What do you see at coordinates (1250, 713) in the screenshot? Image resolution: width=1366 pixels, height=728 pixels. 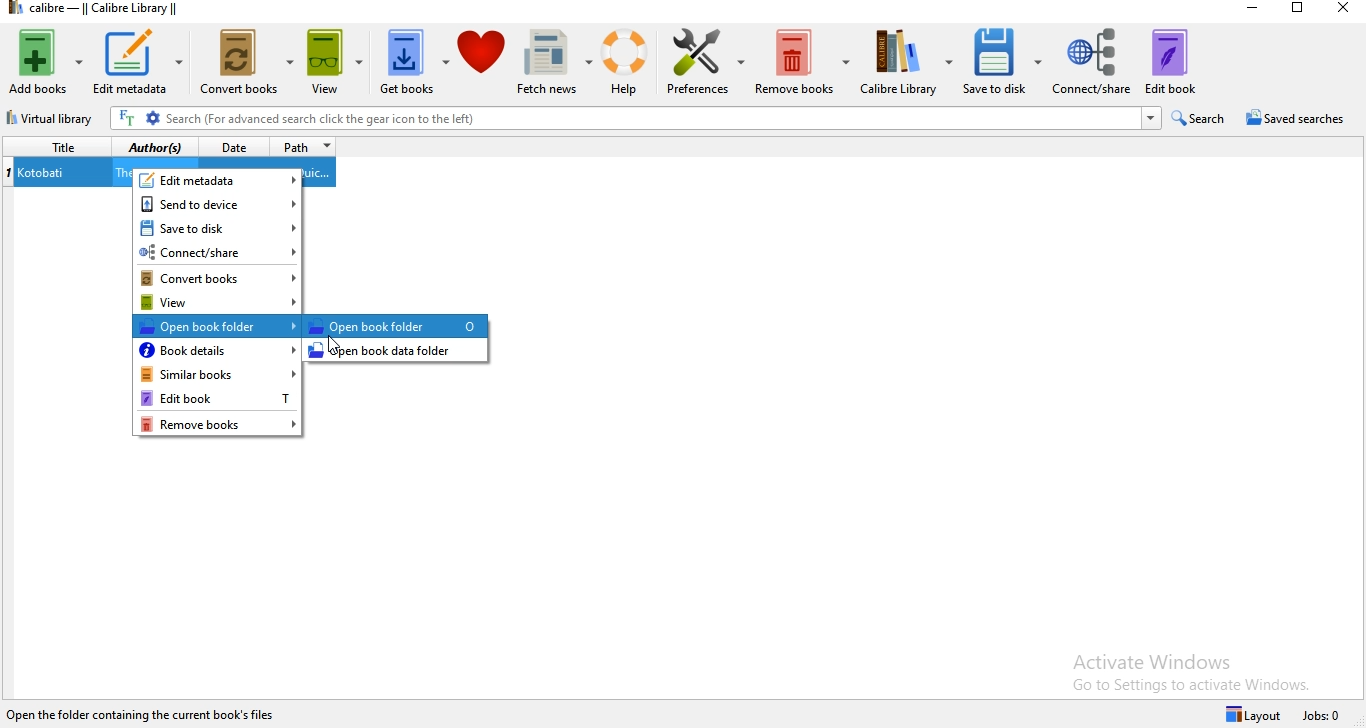 I see `layout` at bounding box center [1250, 713].